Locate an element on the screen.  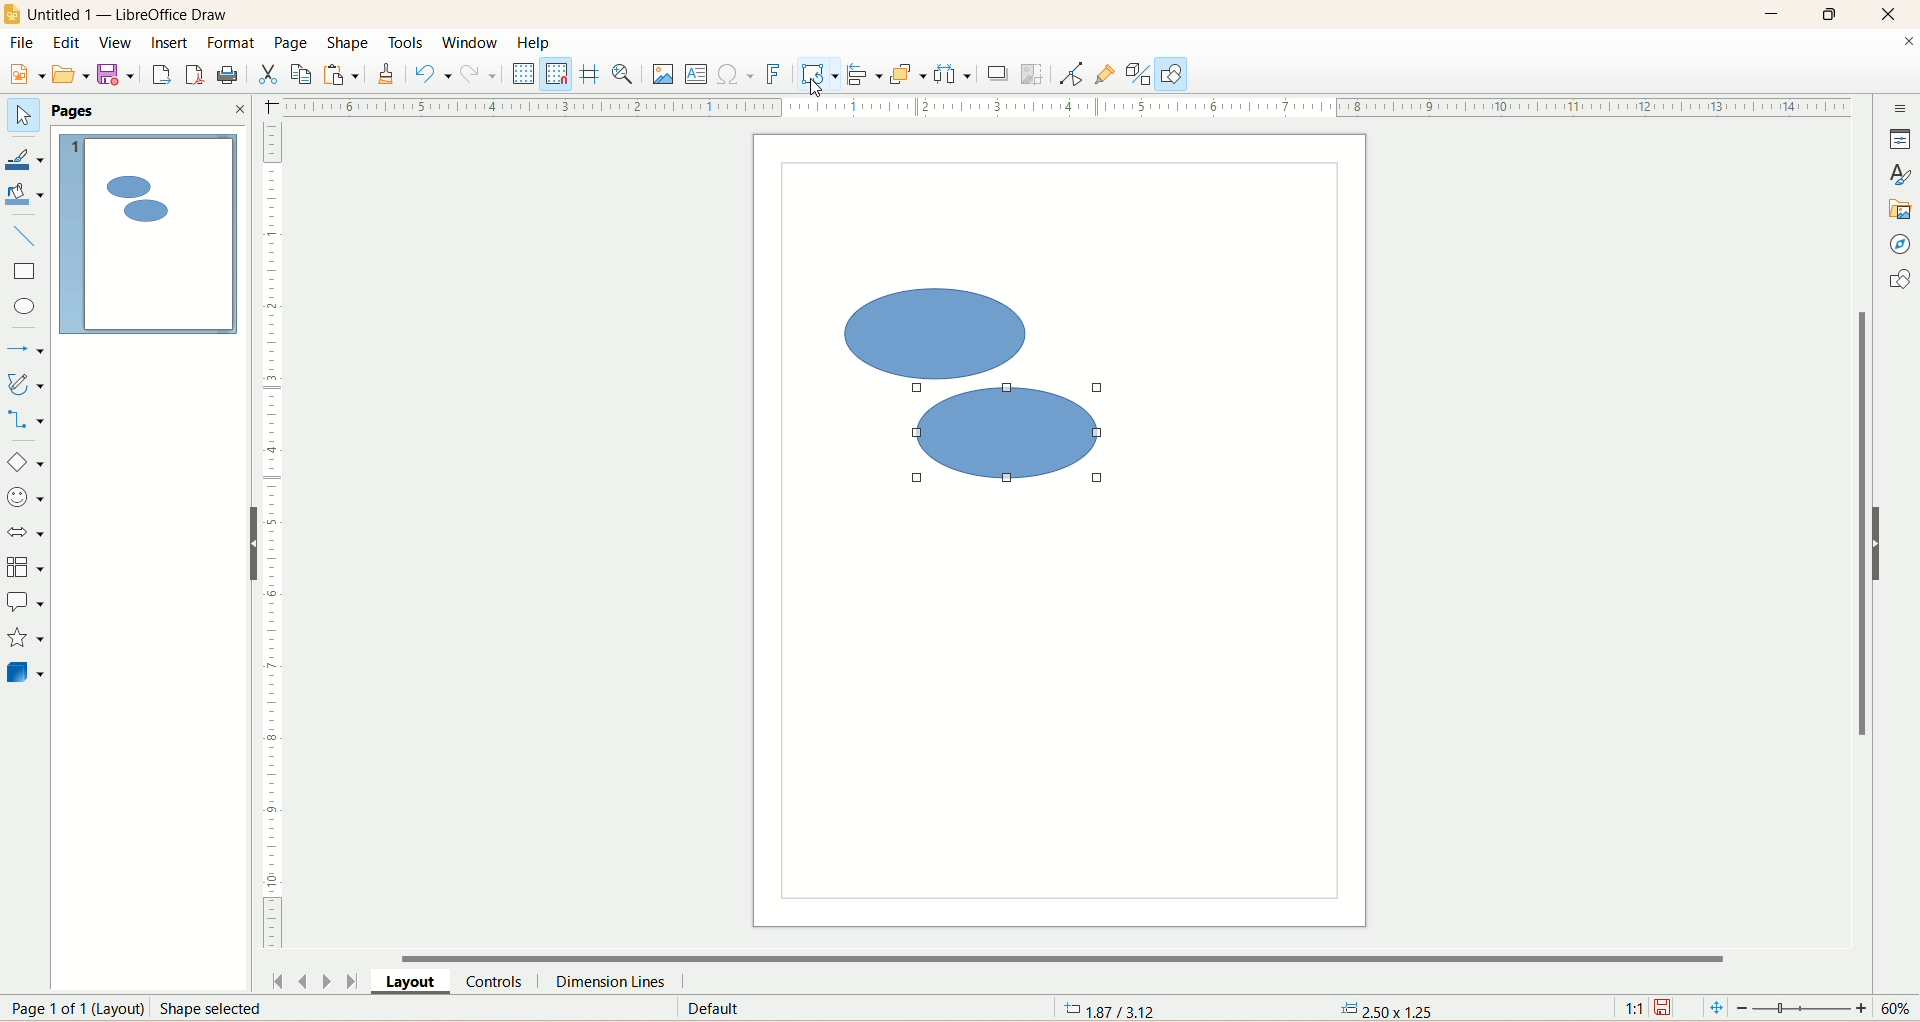
gluepoint function is located at coordinates (1108, 74).